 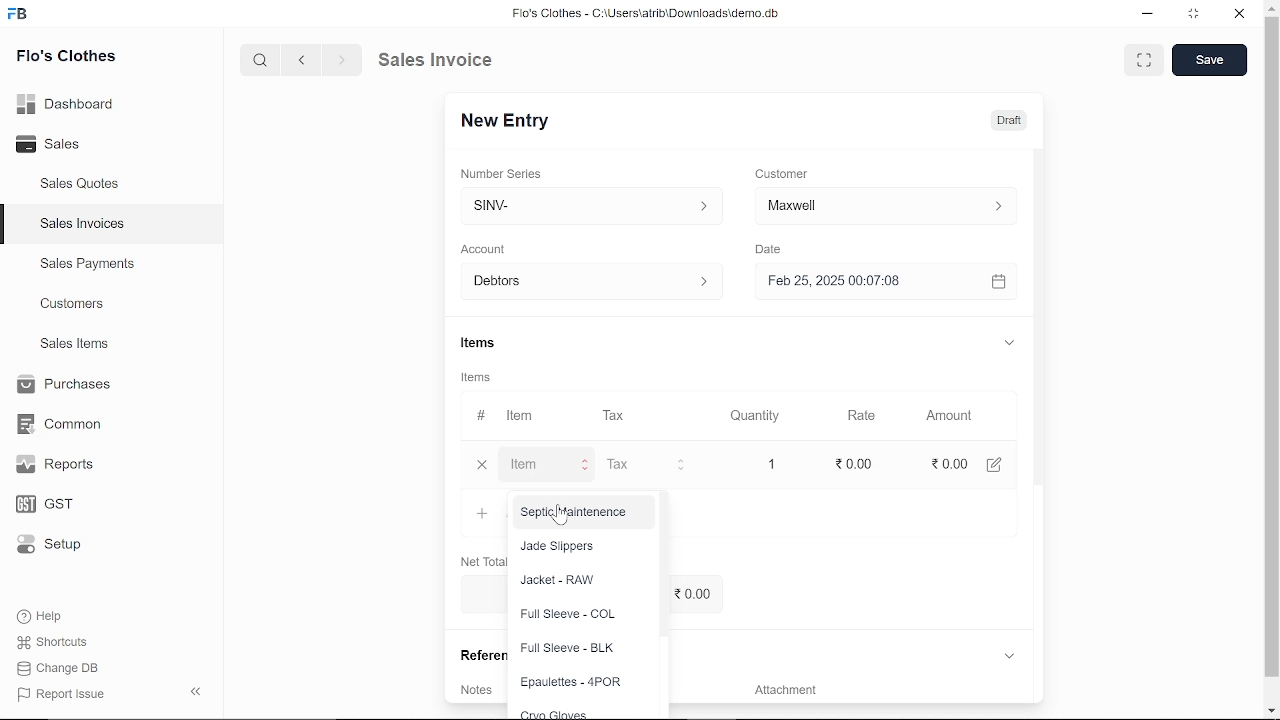 What do you see at coordinates (562, 582) in the screenshot?
I see `Jacket - RAW` at bounding box center [562, 582].